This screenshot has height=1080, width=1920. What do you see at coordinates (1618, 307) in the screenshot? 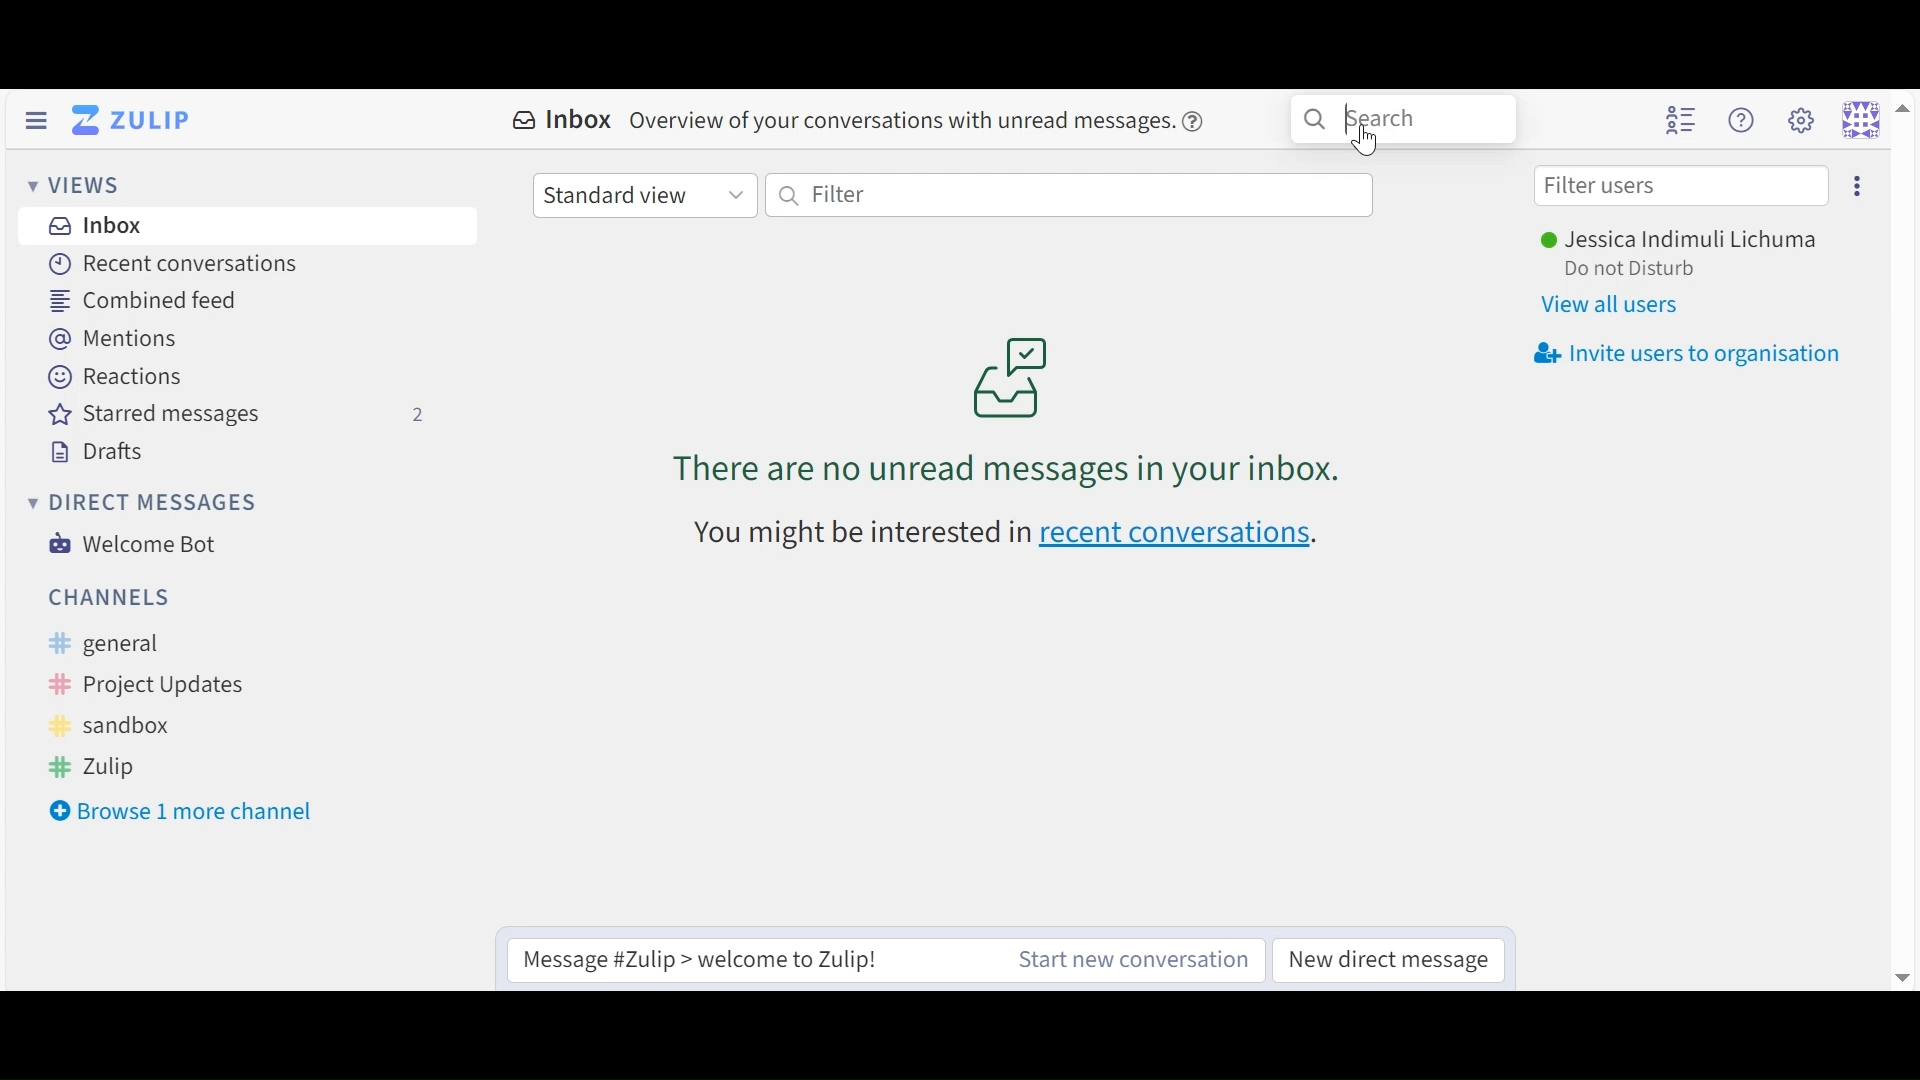
I see `View all users` at bounding box center [1618, 307].